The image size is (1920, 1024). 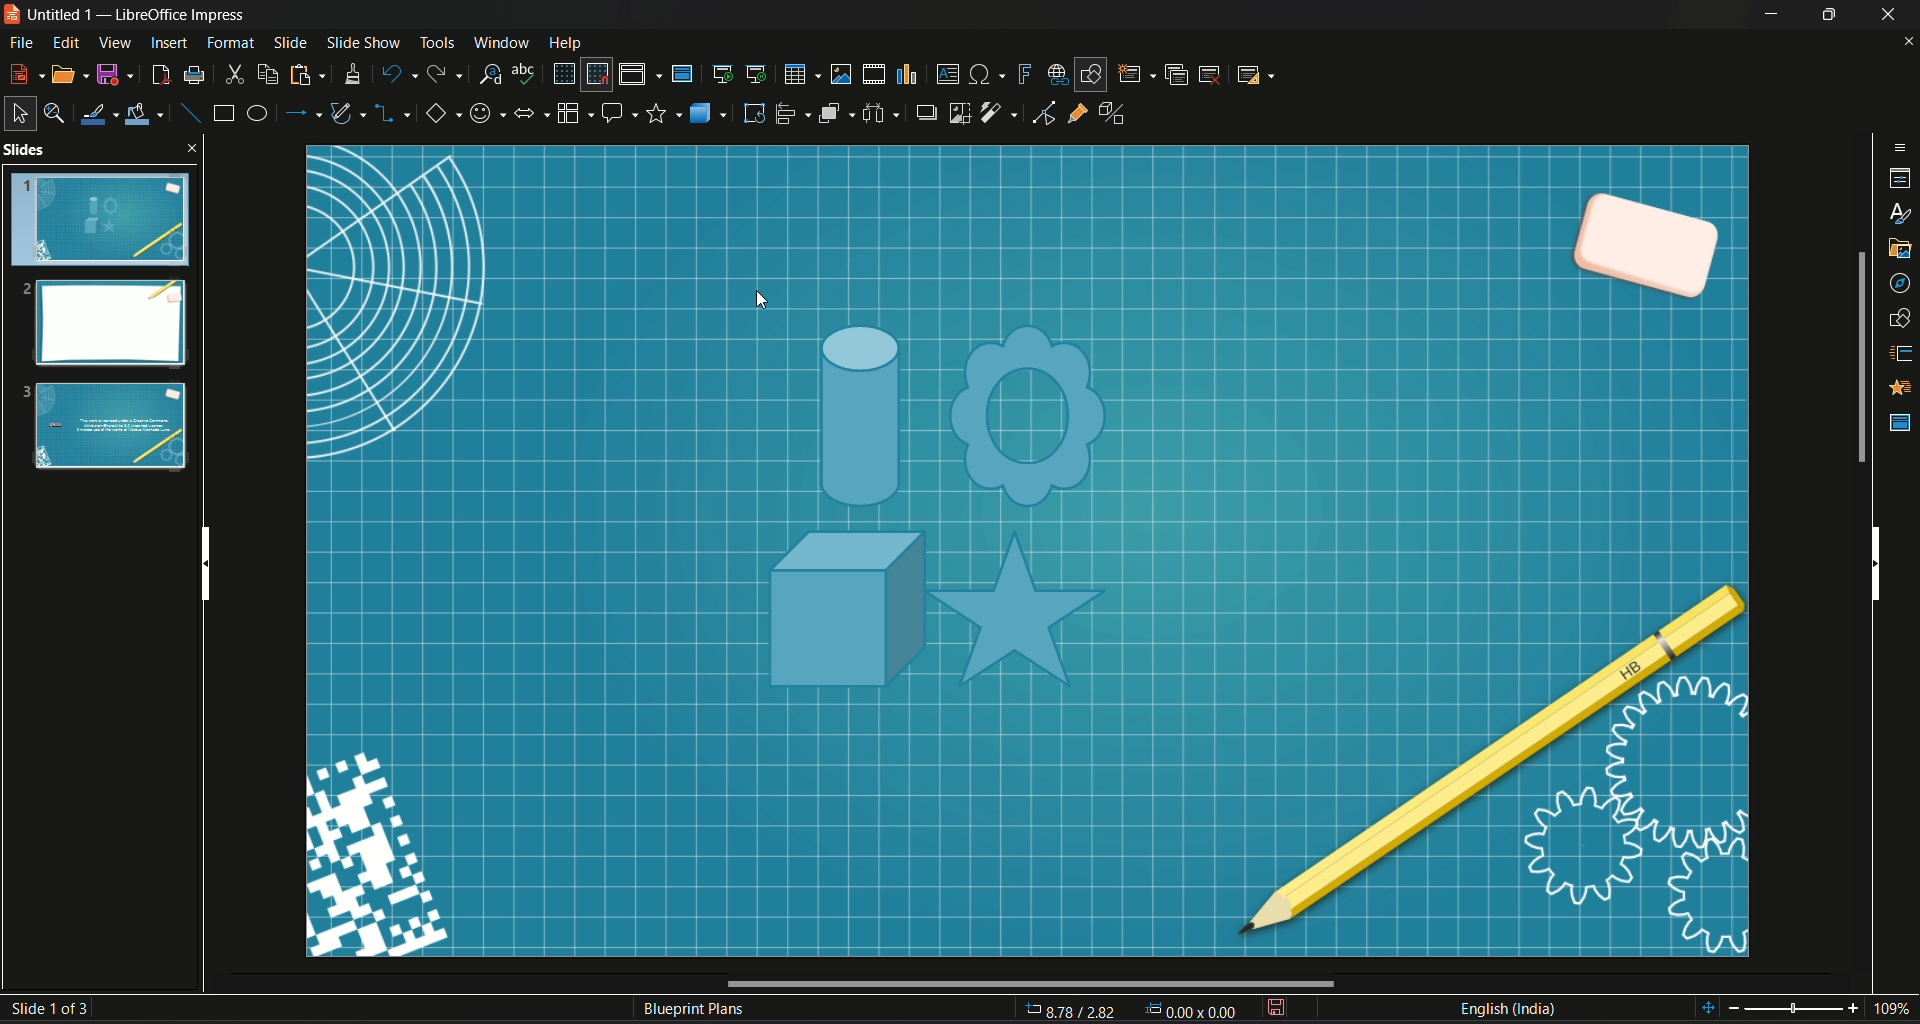 What do you see at coordinates (1890, 14) in the screenshot?
I see `Close` at bounding box center [1890, 14].